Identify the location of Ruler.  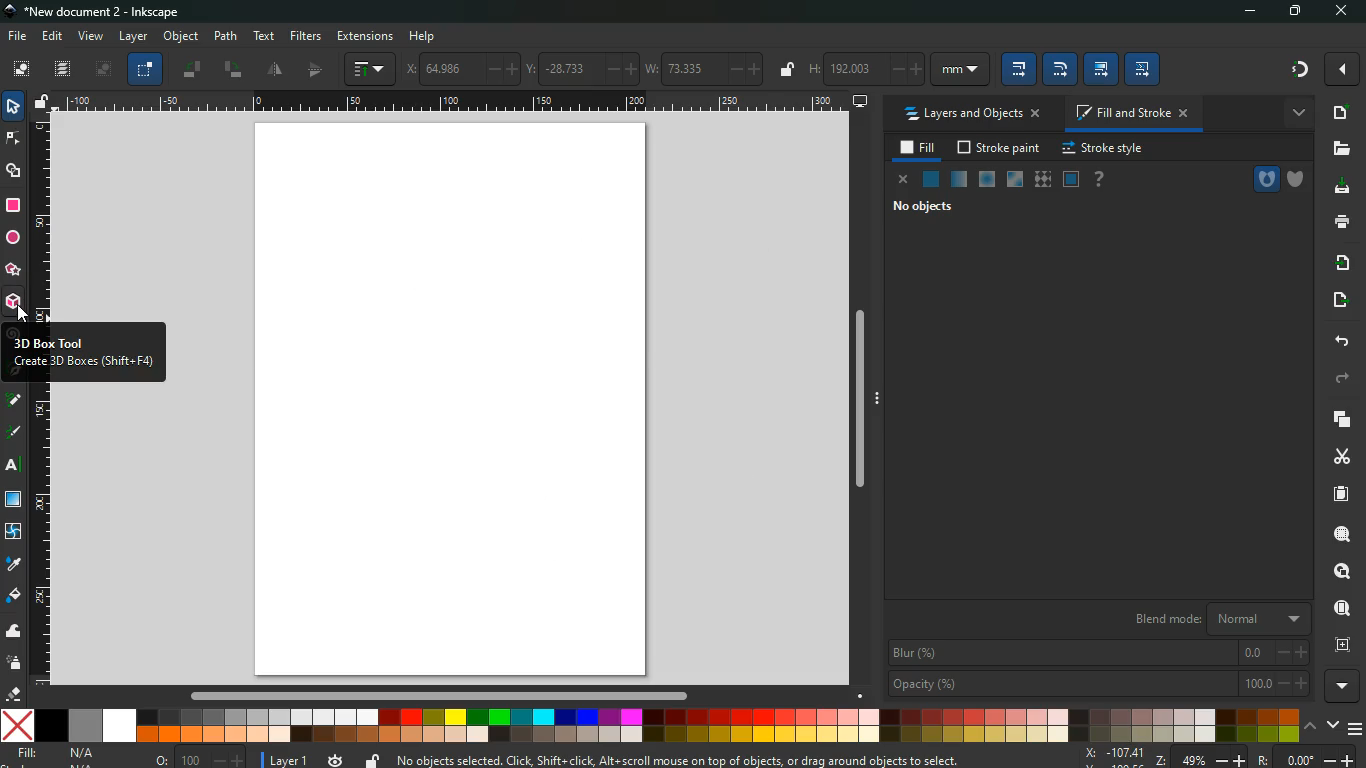
(454, 102).